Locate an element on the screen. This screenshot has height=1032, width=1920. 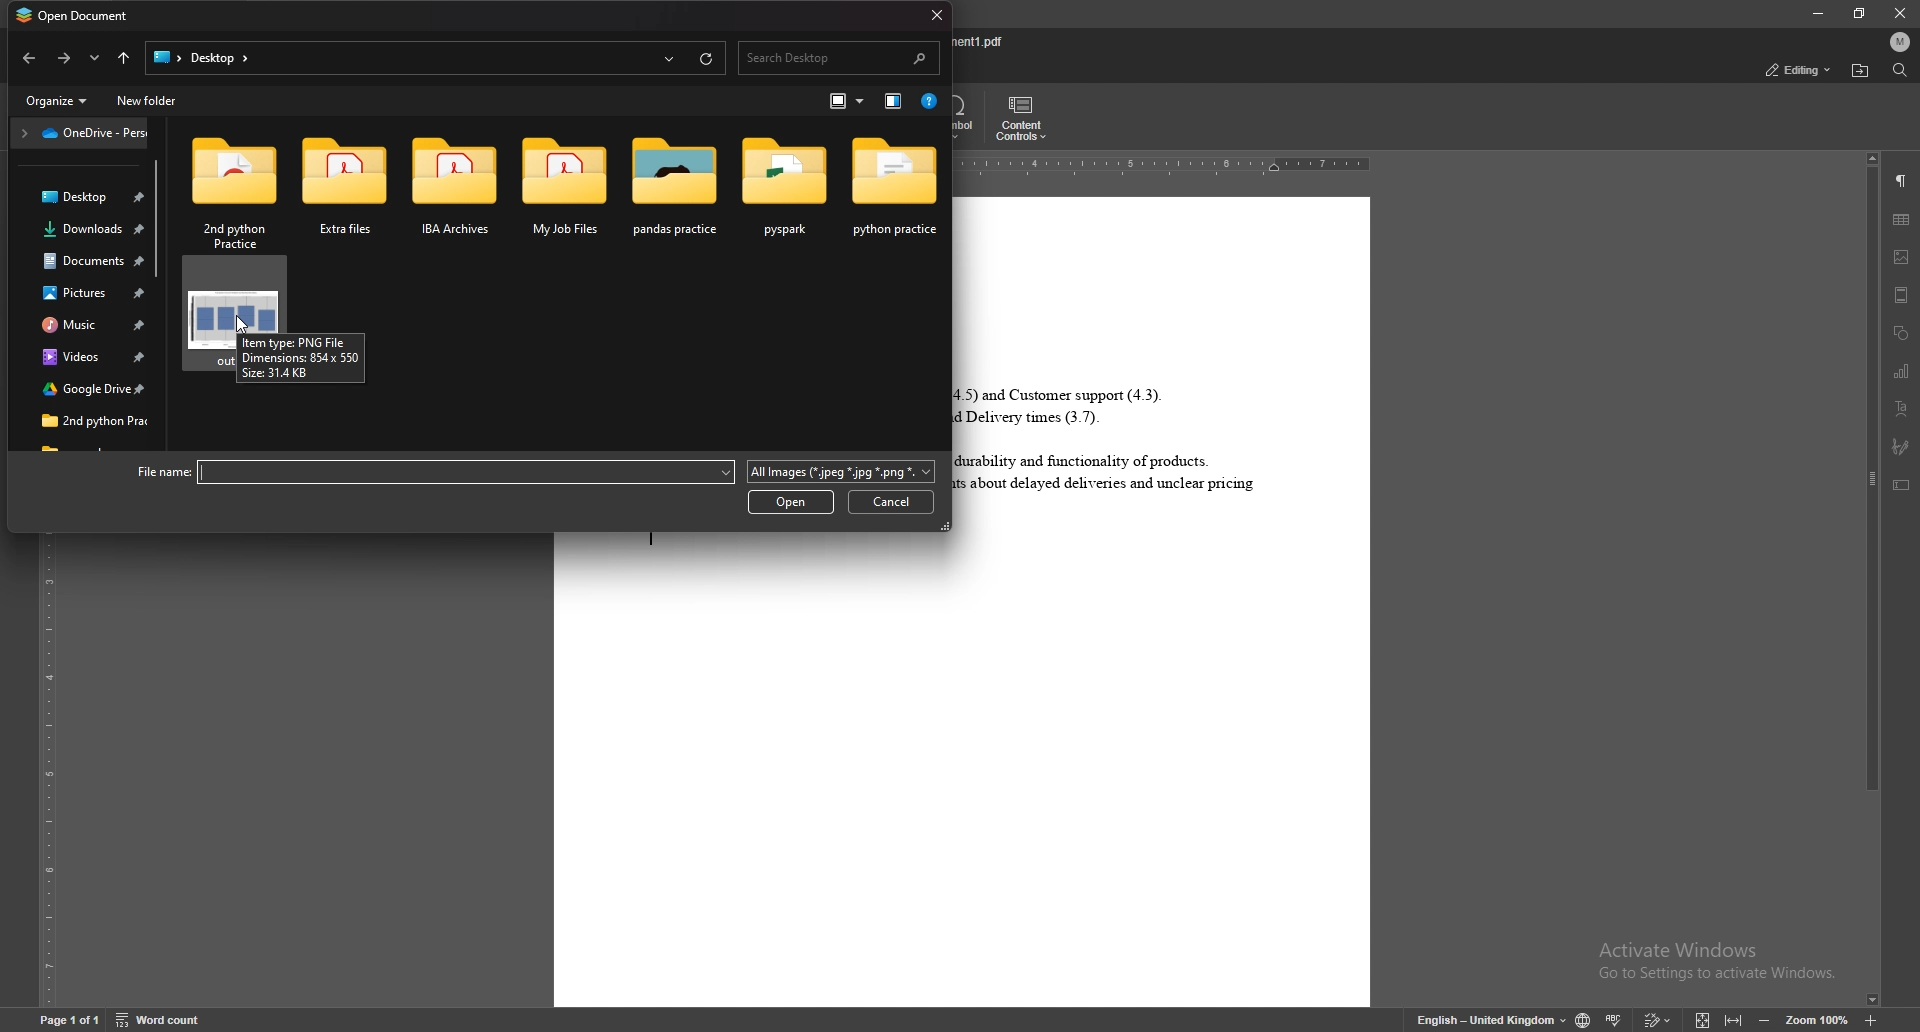
folder is located at coordinates (80, 265).